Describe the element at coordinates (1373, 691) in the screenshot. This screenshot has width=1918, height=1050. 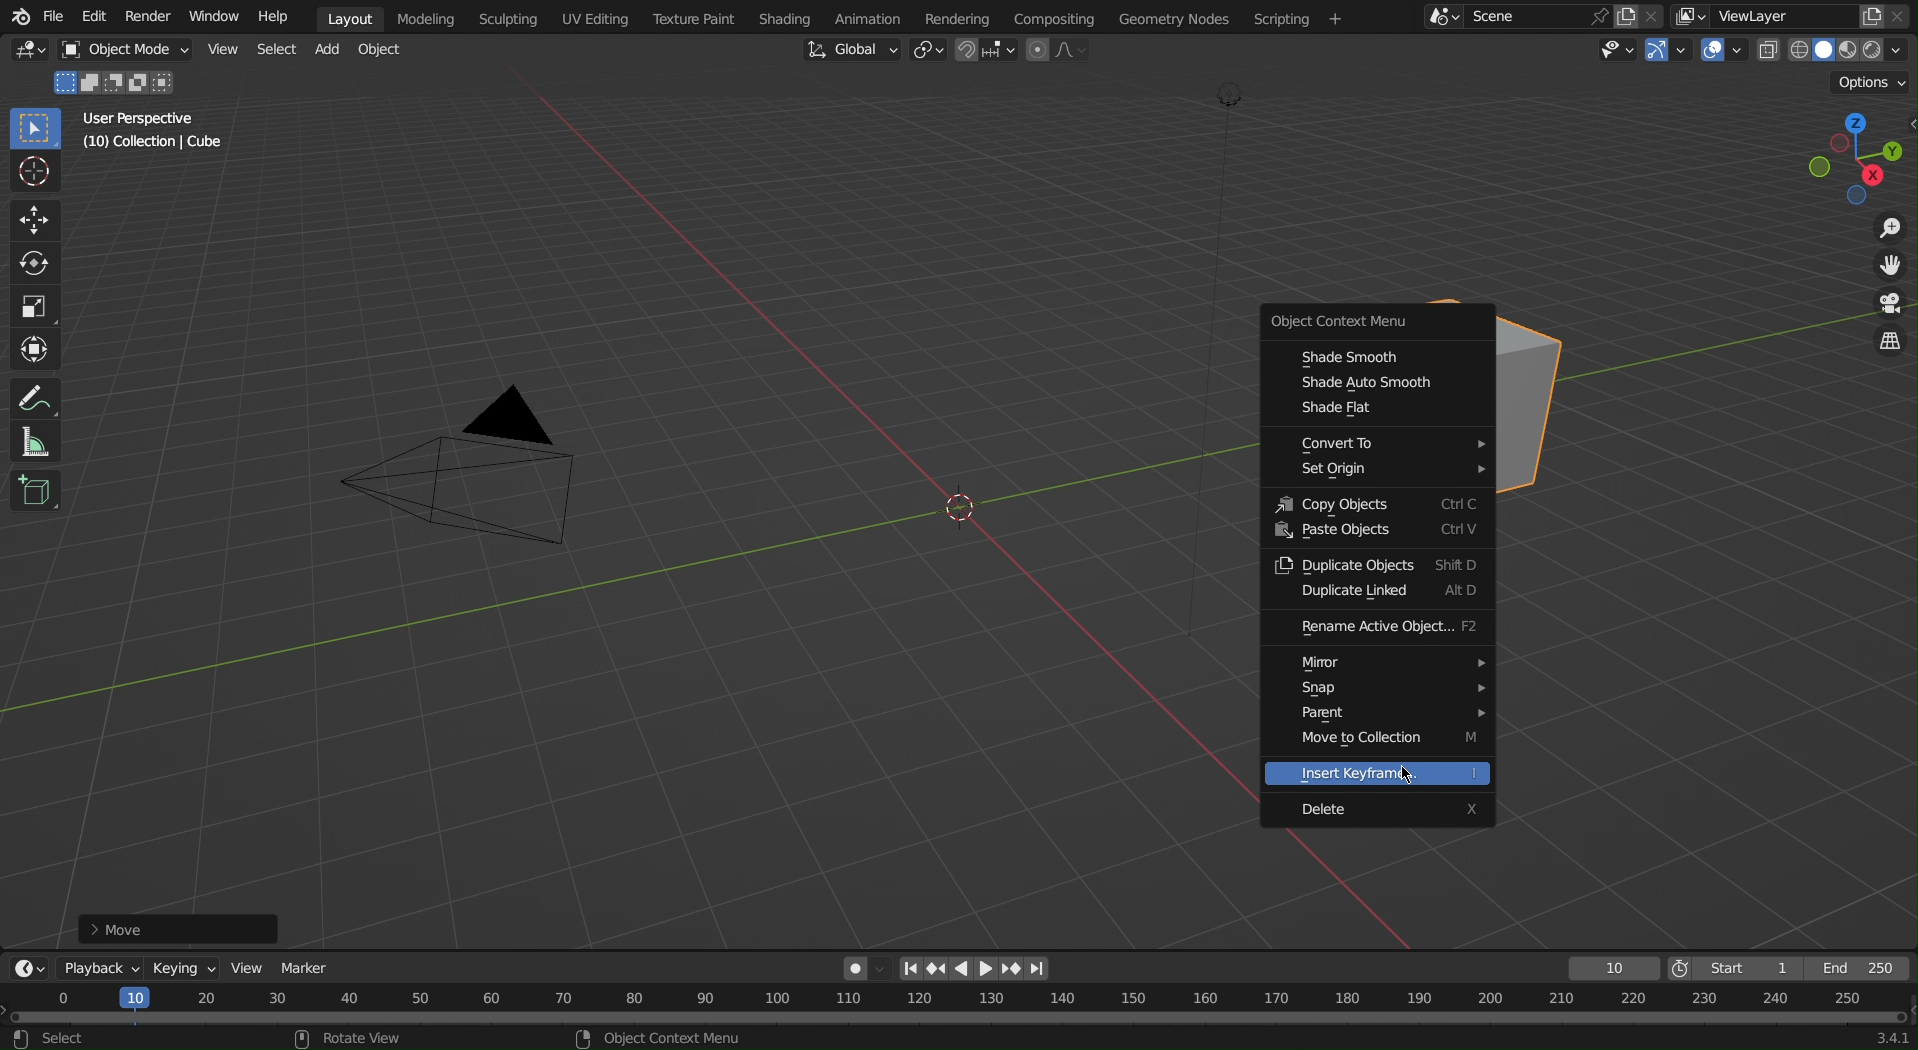
I see `Snap` at that location.